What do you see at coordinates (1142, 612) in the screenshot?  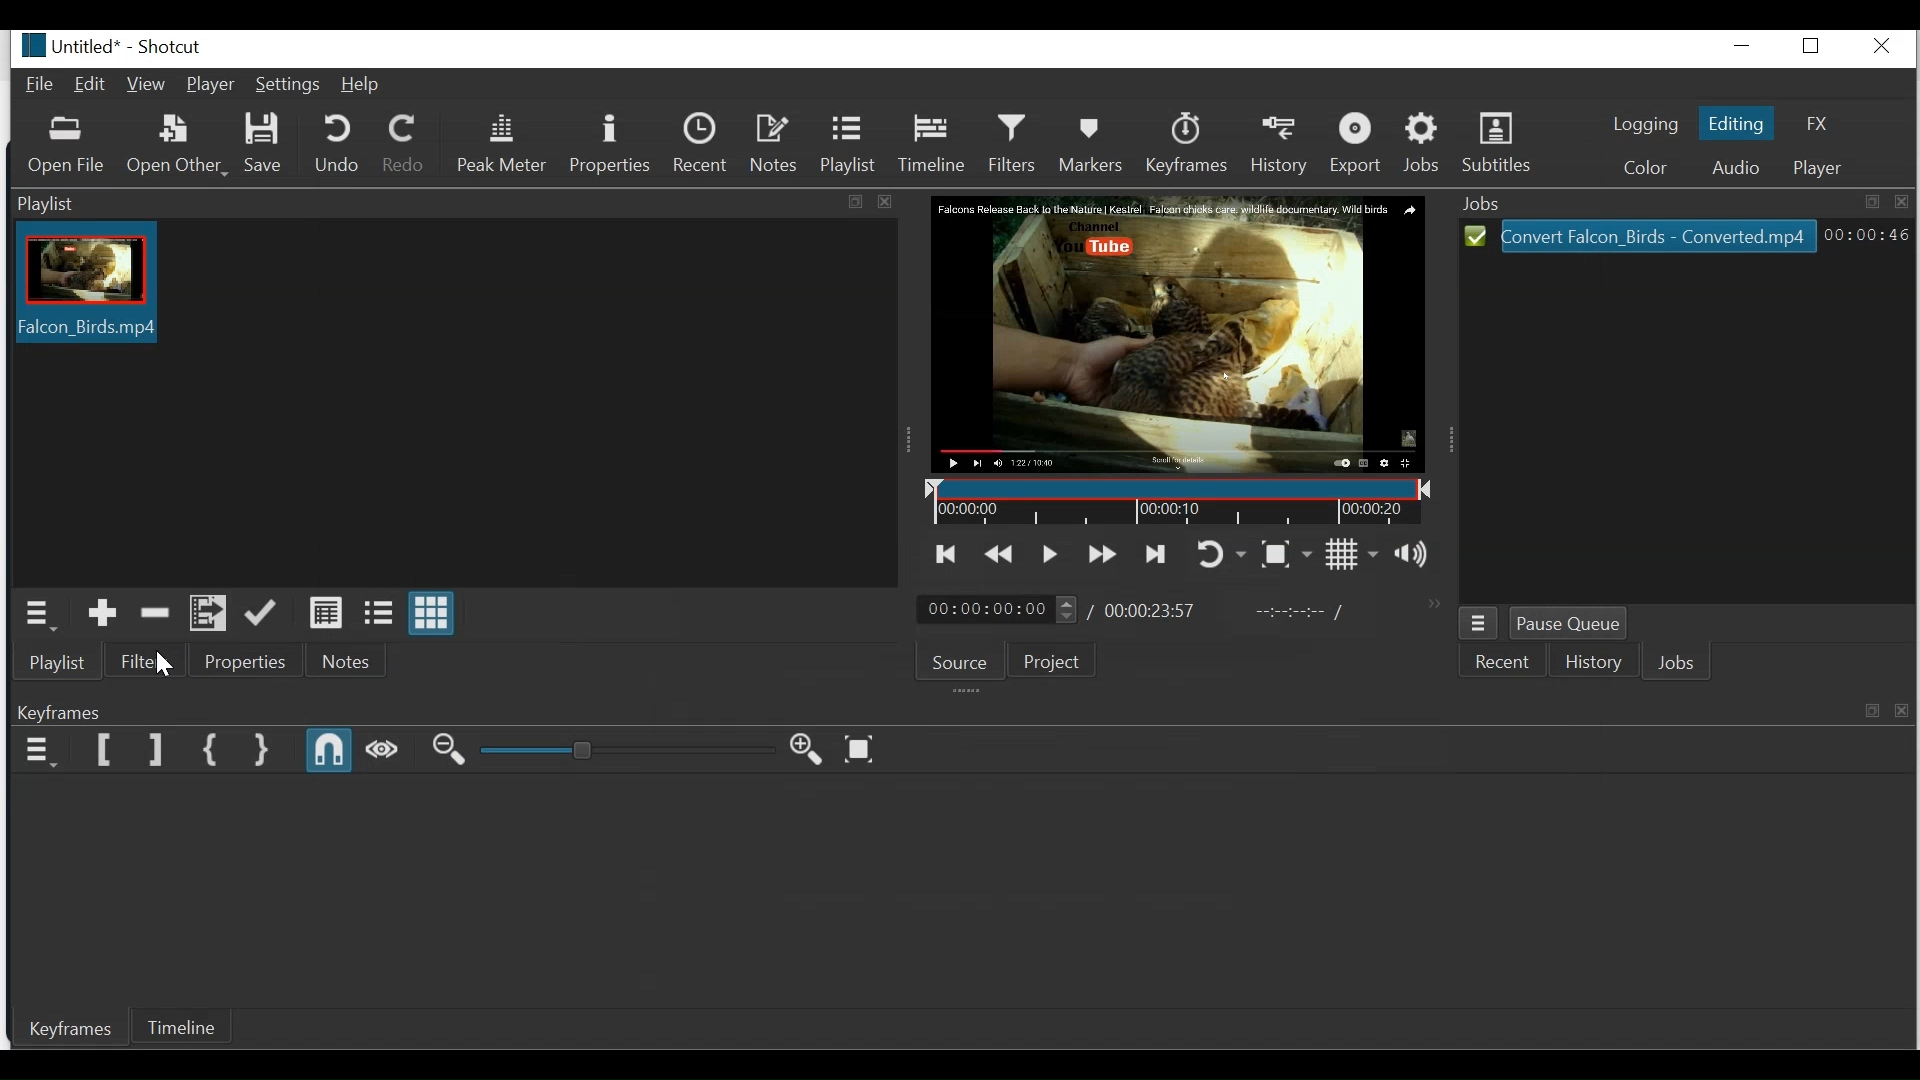 I see `/00:00:23:57(Total Duration)` at bounding box center [1142, 612].